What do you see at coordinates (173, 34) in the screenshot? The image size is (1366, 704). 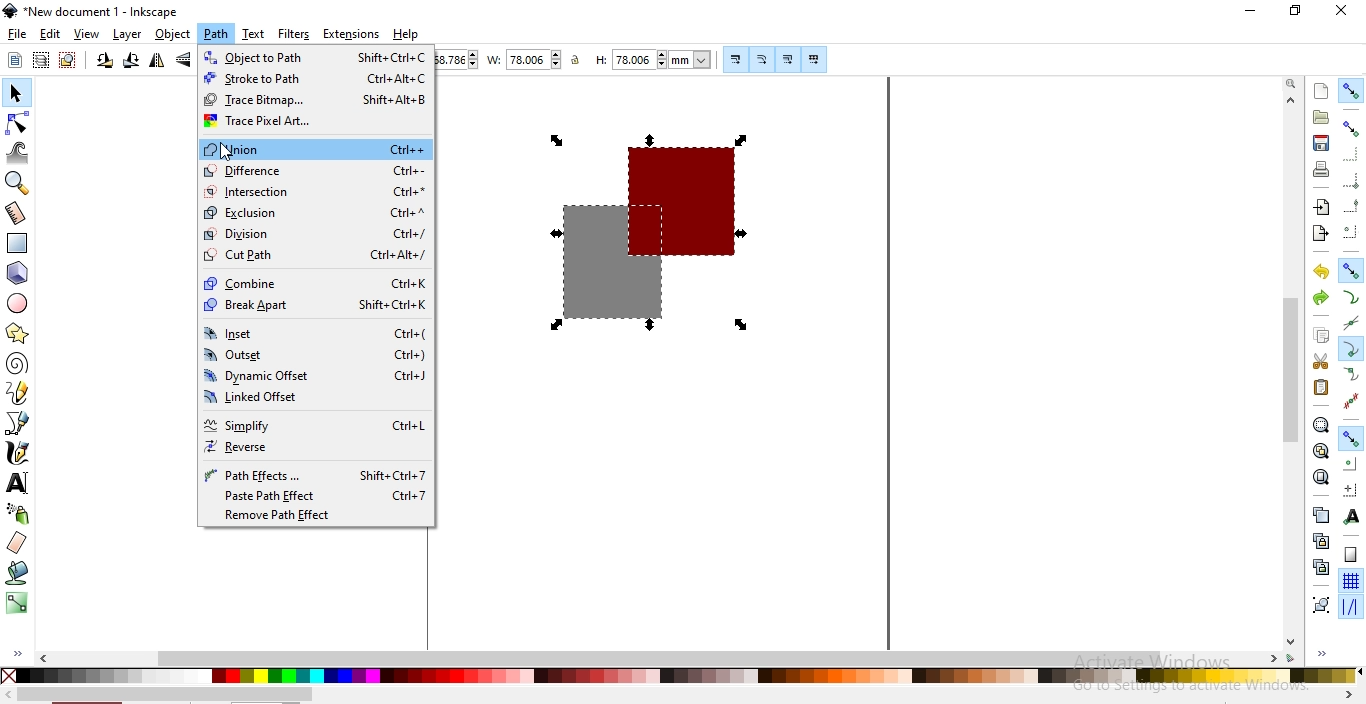 I see `object` at bounding box center [173, 34].